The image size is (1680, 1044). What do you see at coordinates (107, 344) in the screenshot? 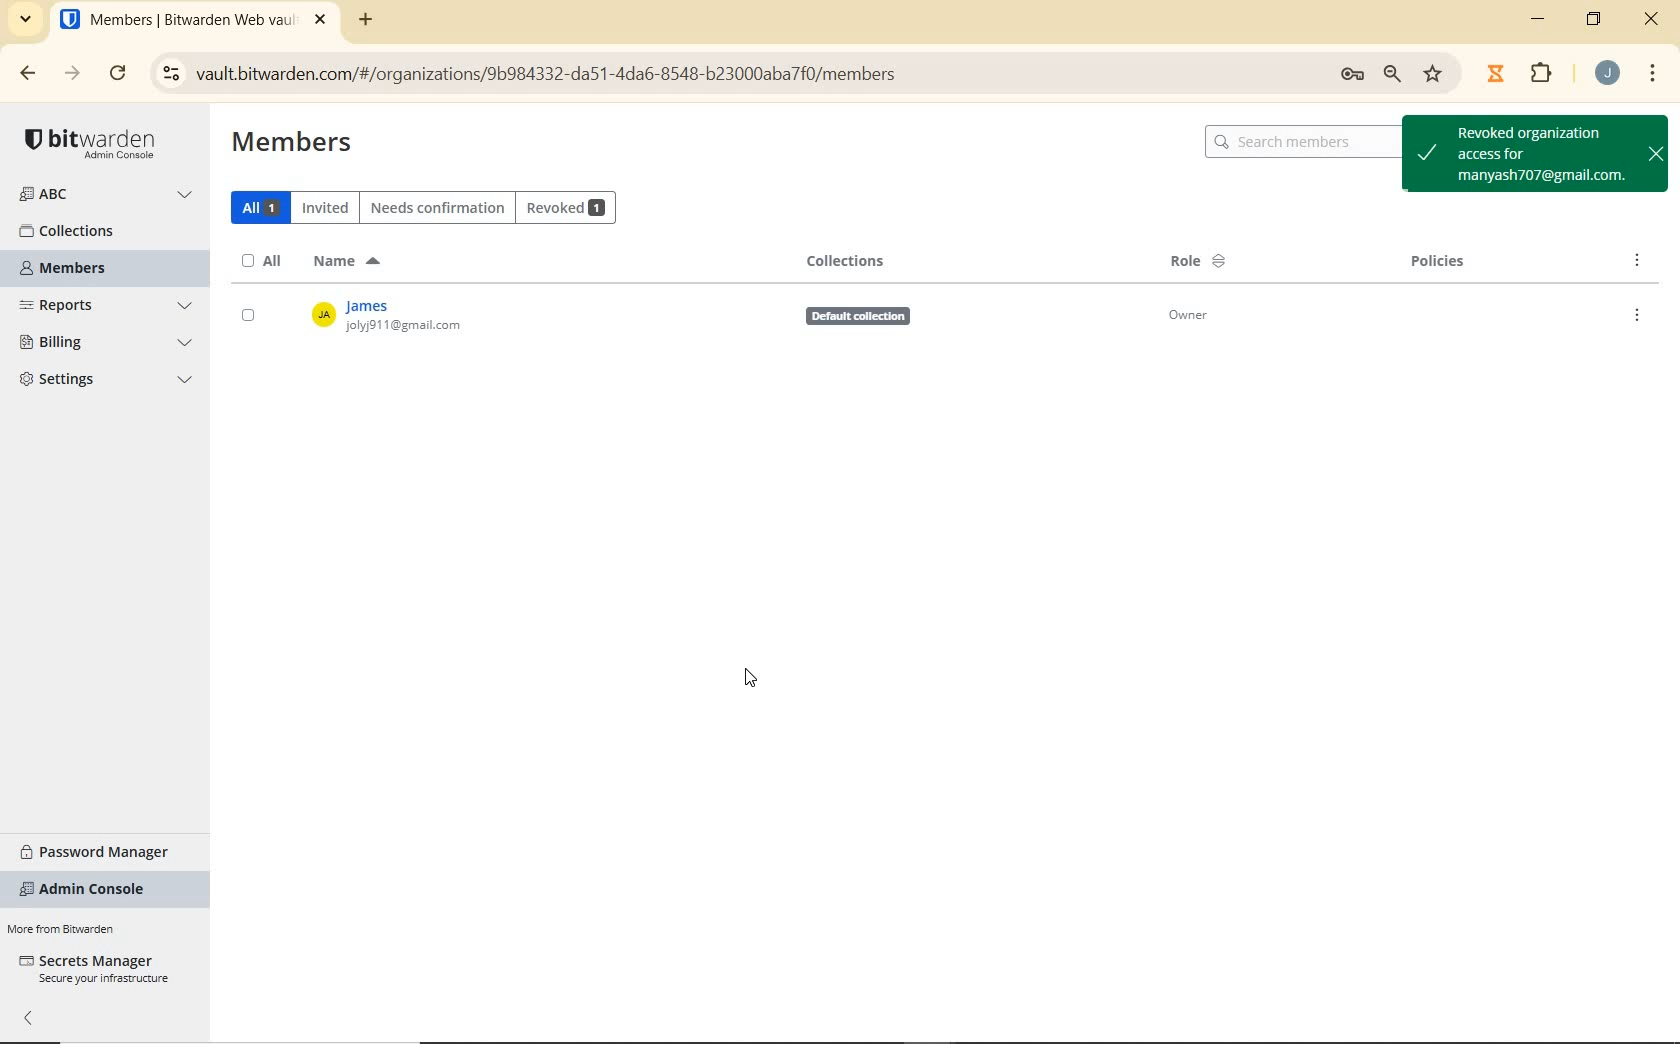
I see `BILLING` at bounding box center [107, 344].